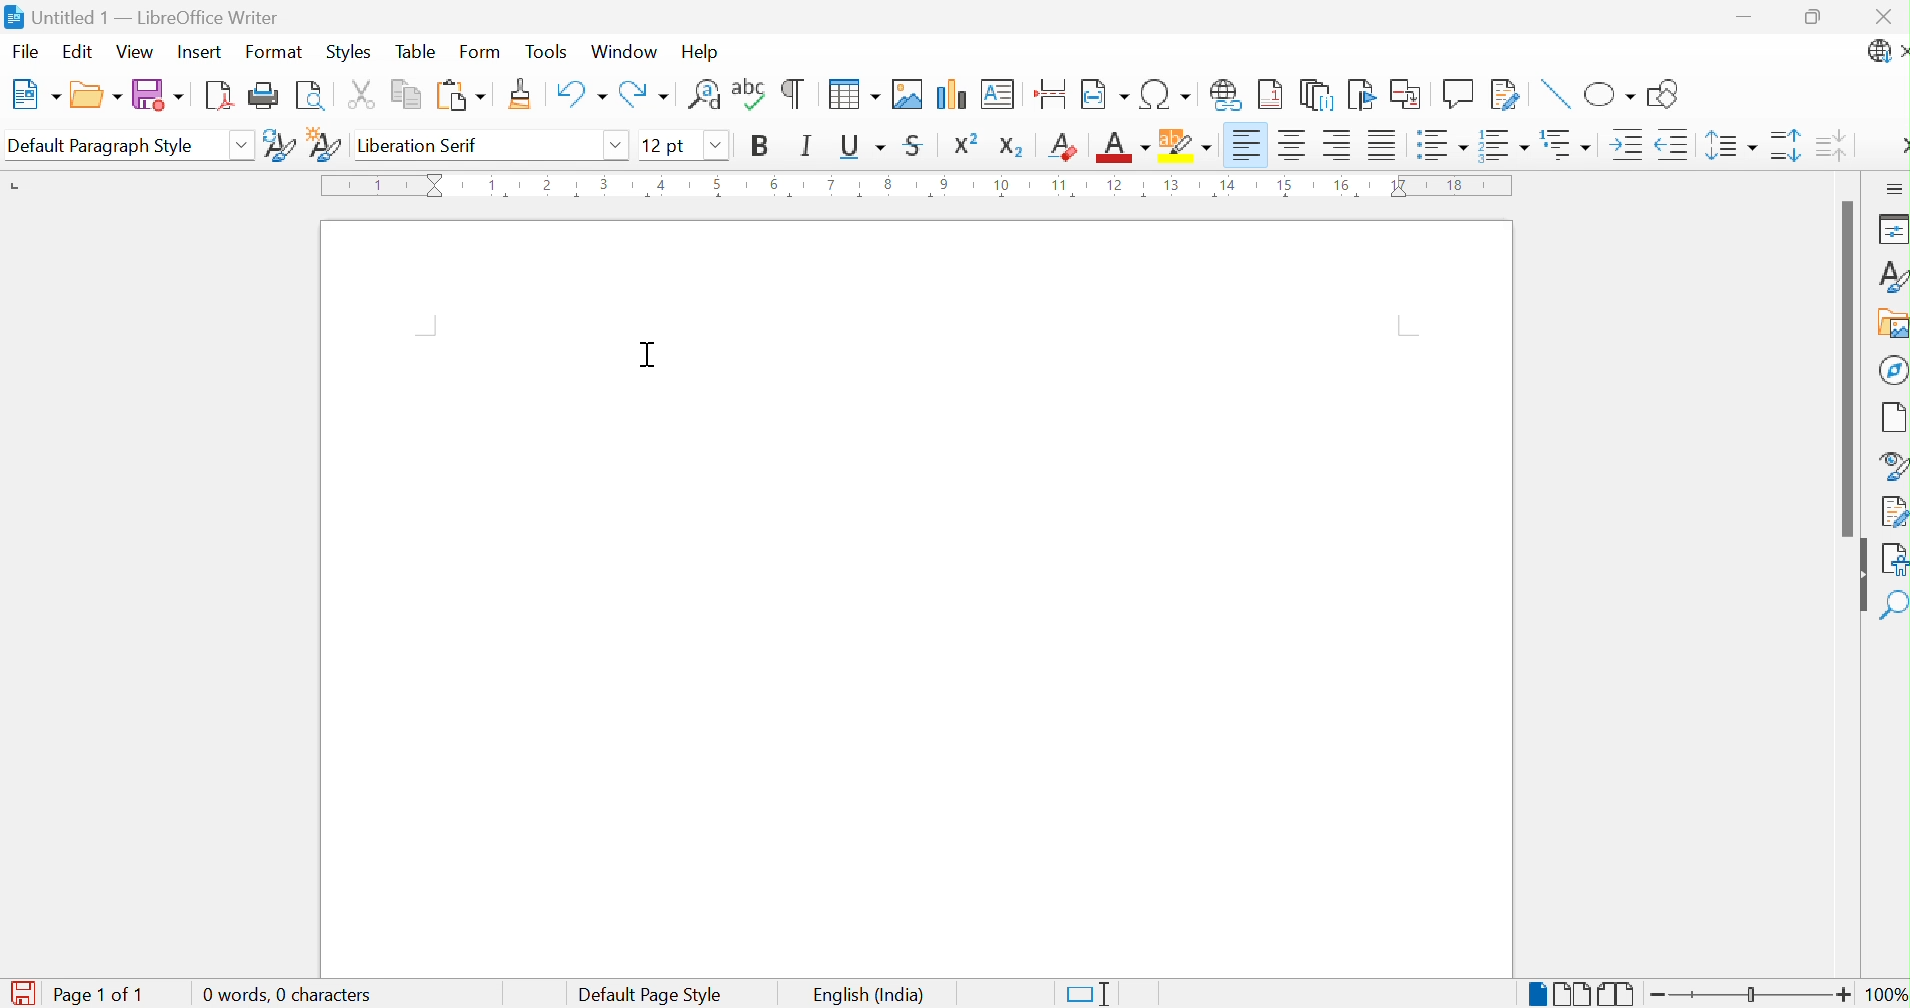  What do you see at coordinates (1746, 17) in the screenshot?
I see `Minimize` at bounding box center [1746, 17].